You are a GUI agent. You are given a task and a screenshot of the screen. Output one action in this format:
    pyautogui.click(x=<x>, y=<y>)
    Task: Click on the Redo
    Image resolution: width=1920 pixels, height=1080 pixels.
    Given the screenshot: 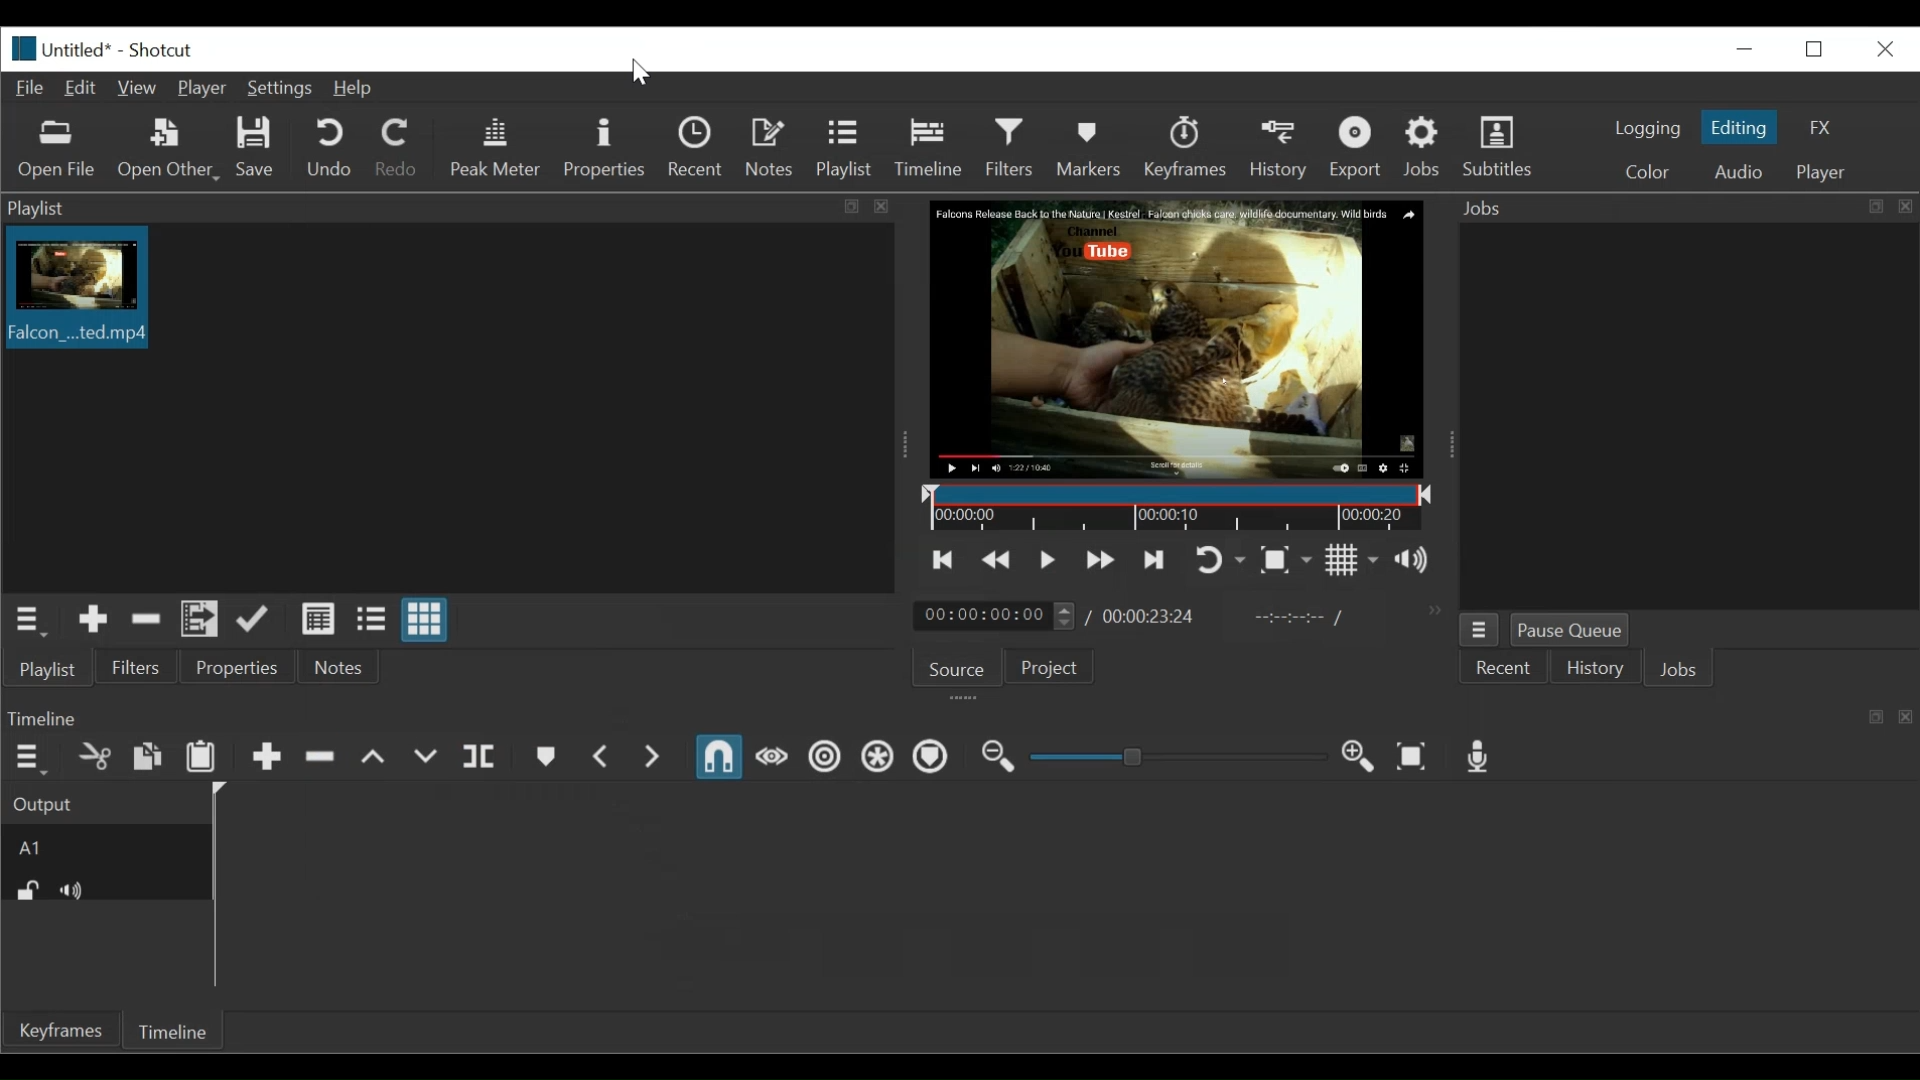 What is the action you would take?
    pyautogui.click(x=397, y=151)
    